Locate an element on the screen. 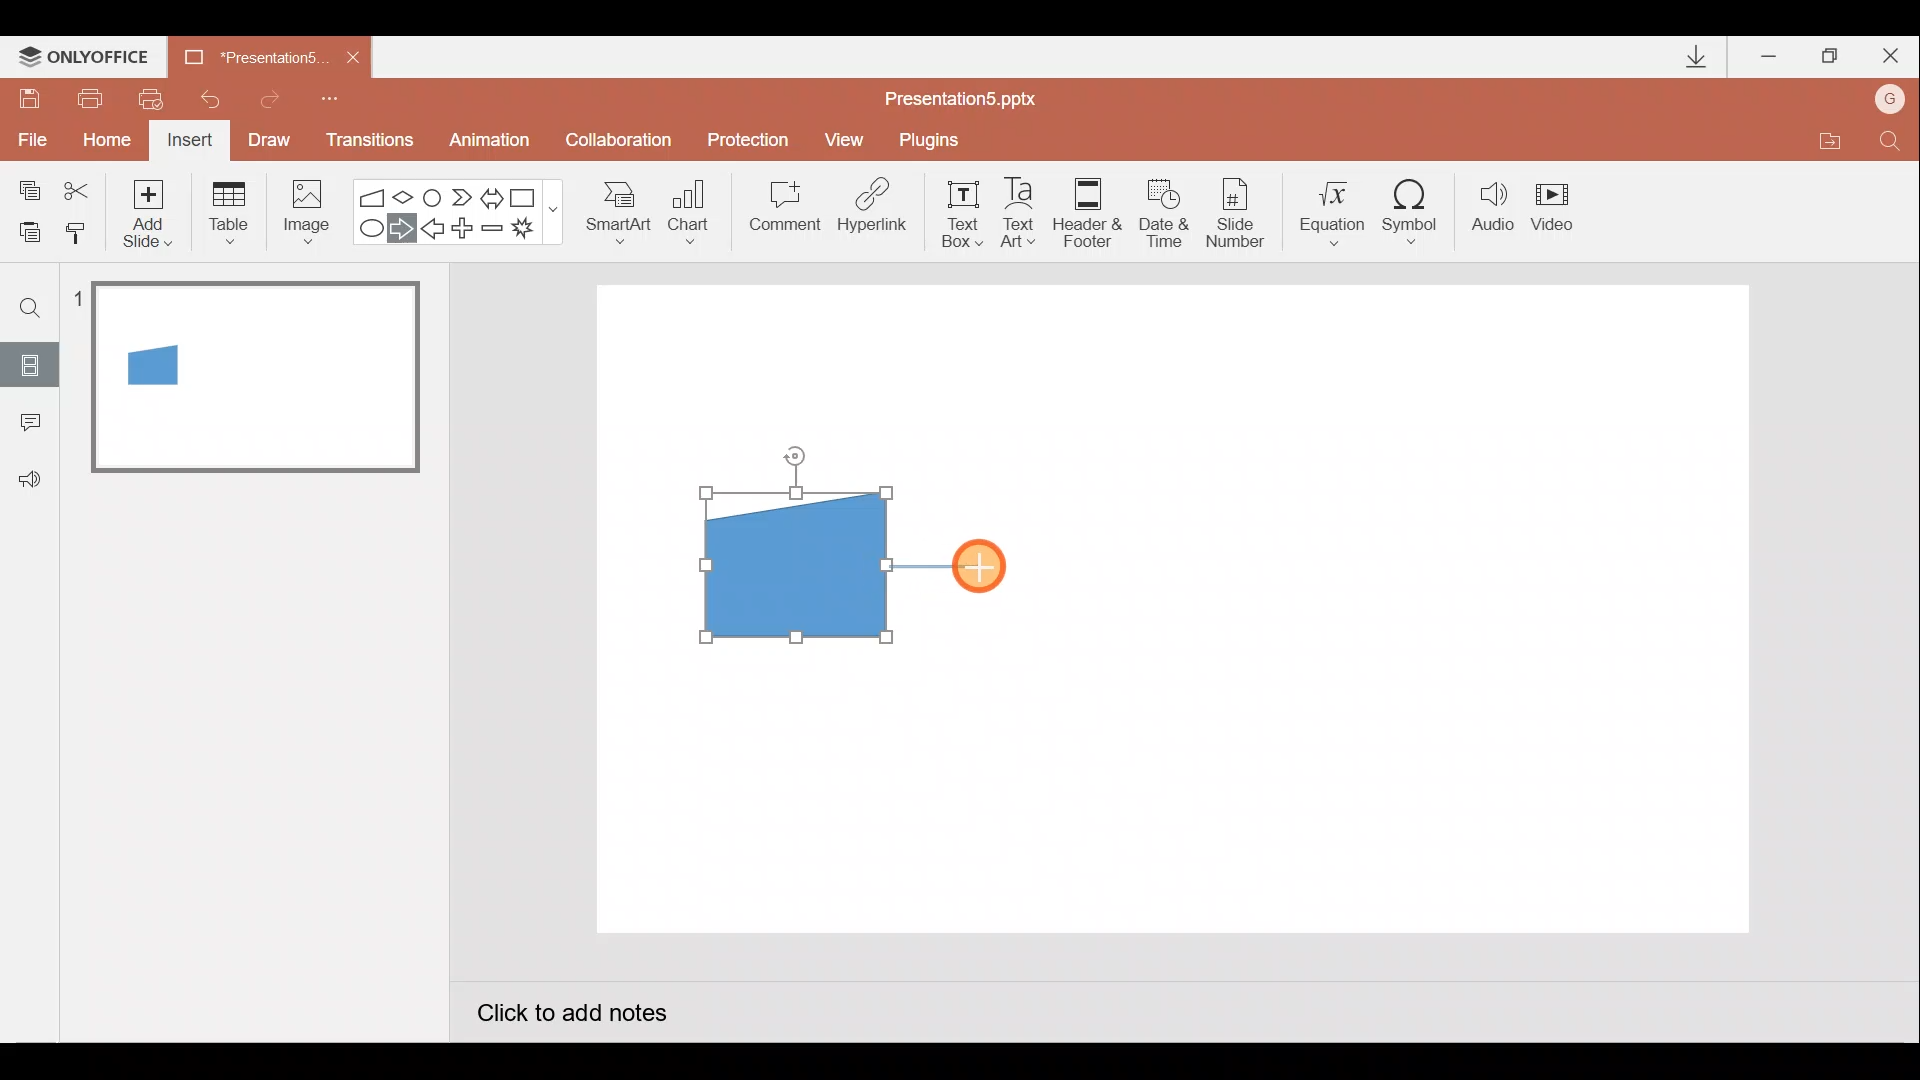  Slides is located at coordinates (29, 364).